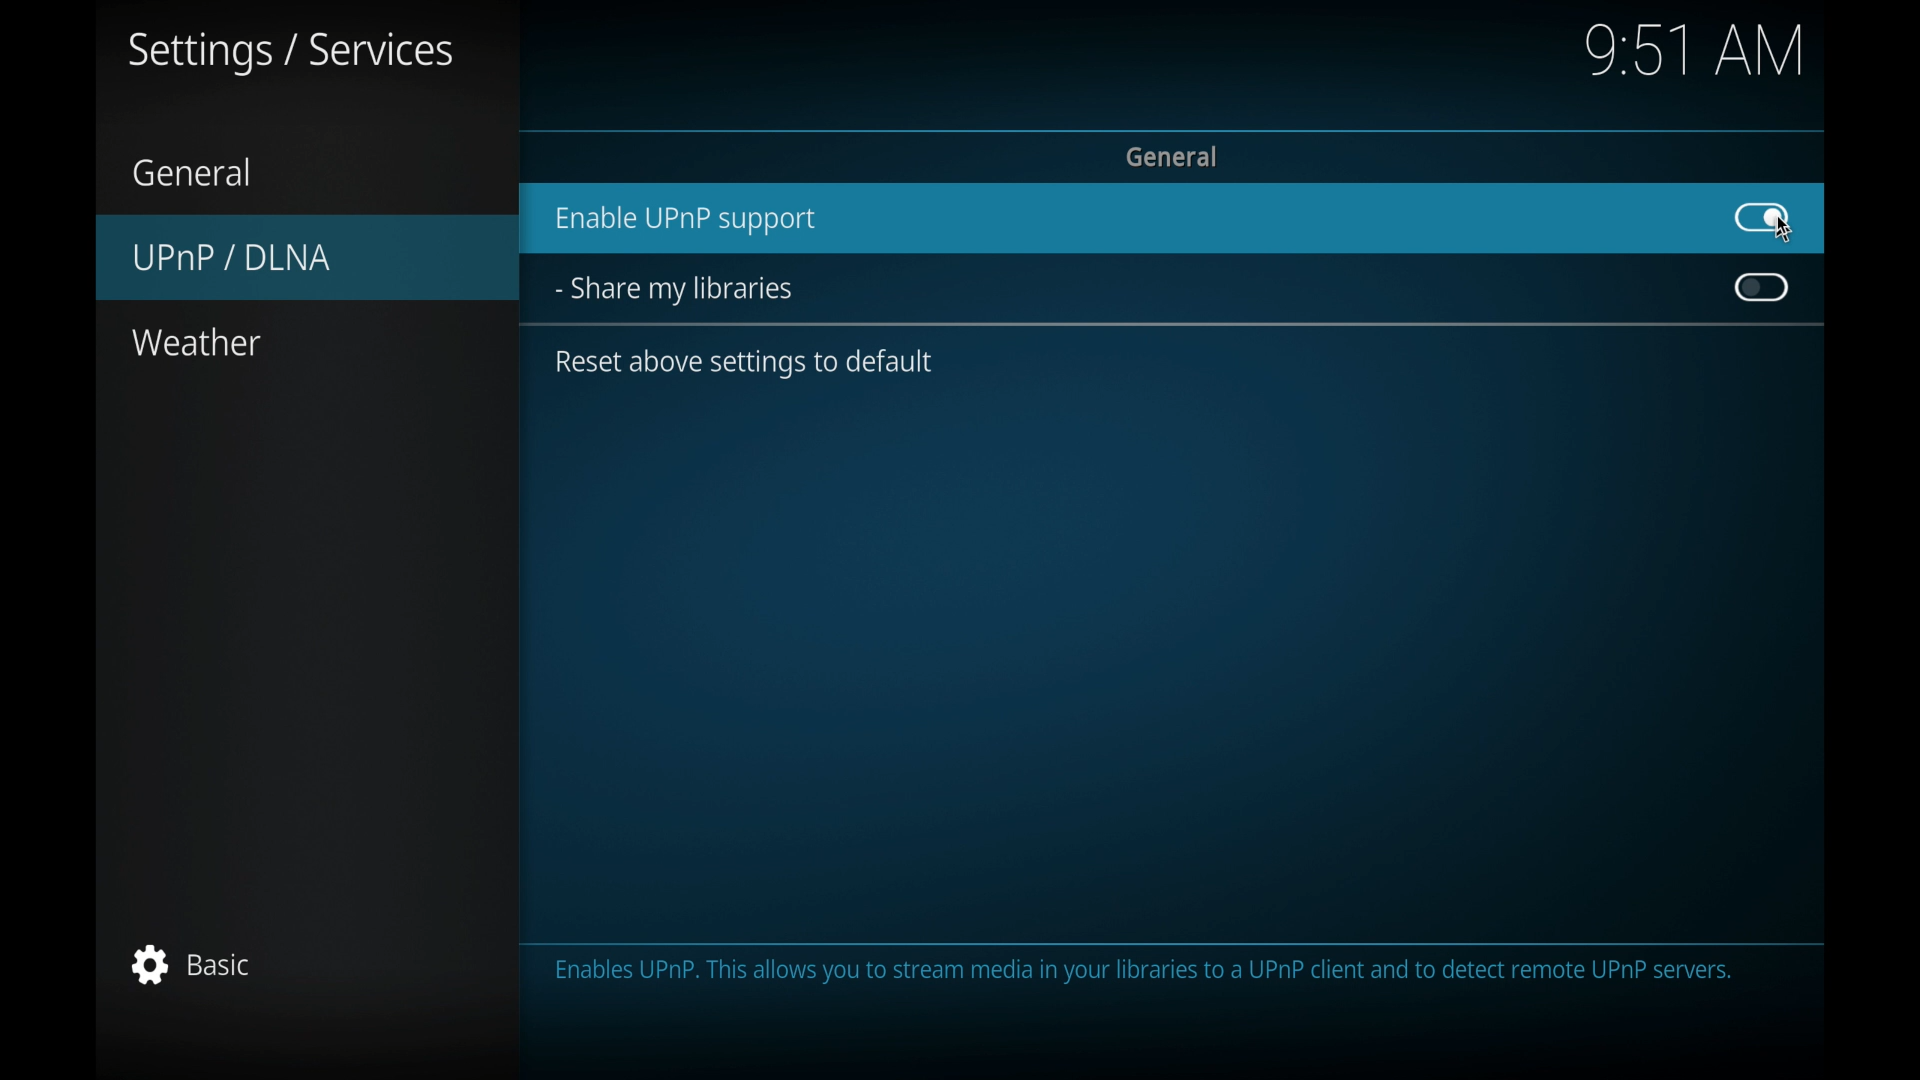  Describe the element at coordinates (1166, 987) in the screenshot. I see `info` at that location.